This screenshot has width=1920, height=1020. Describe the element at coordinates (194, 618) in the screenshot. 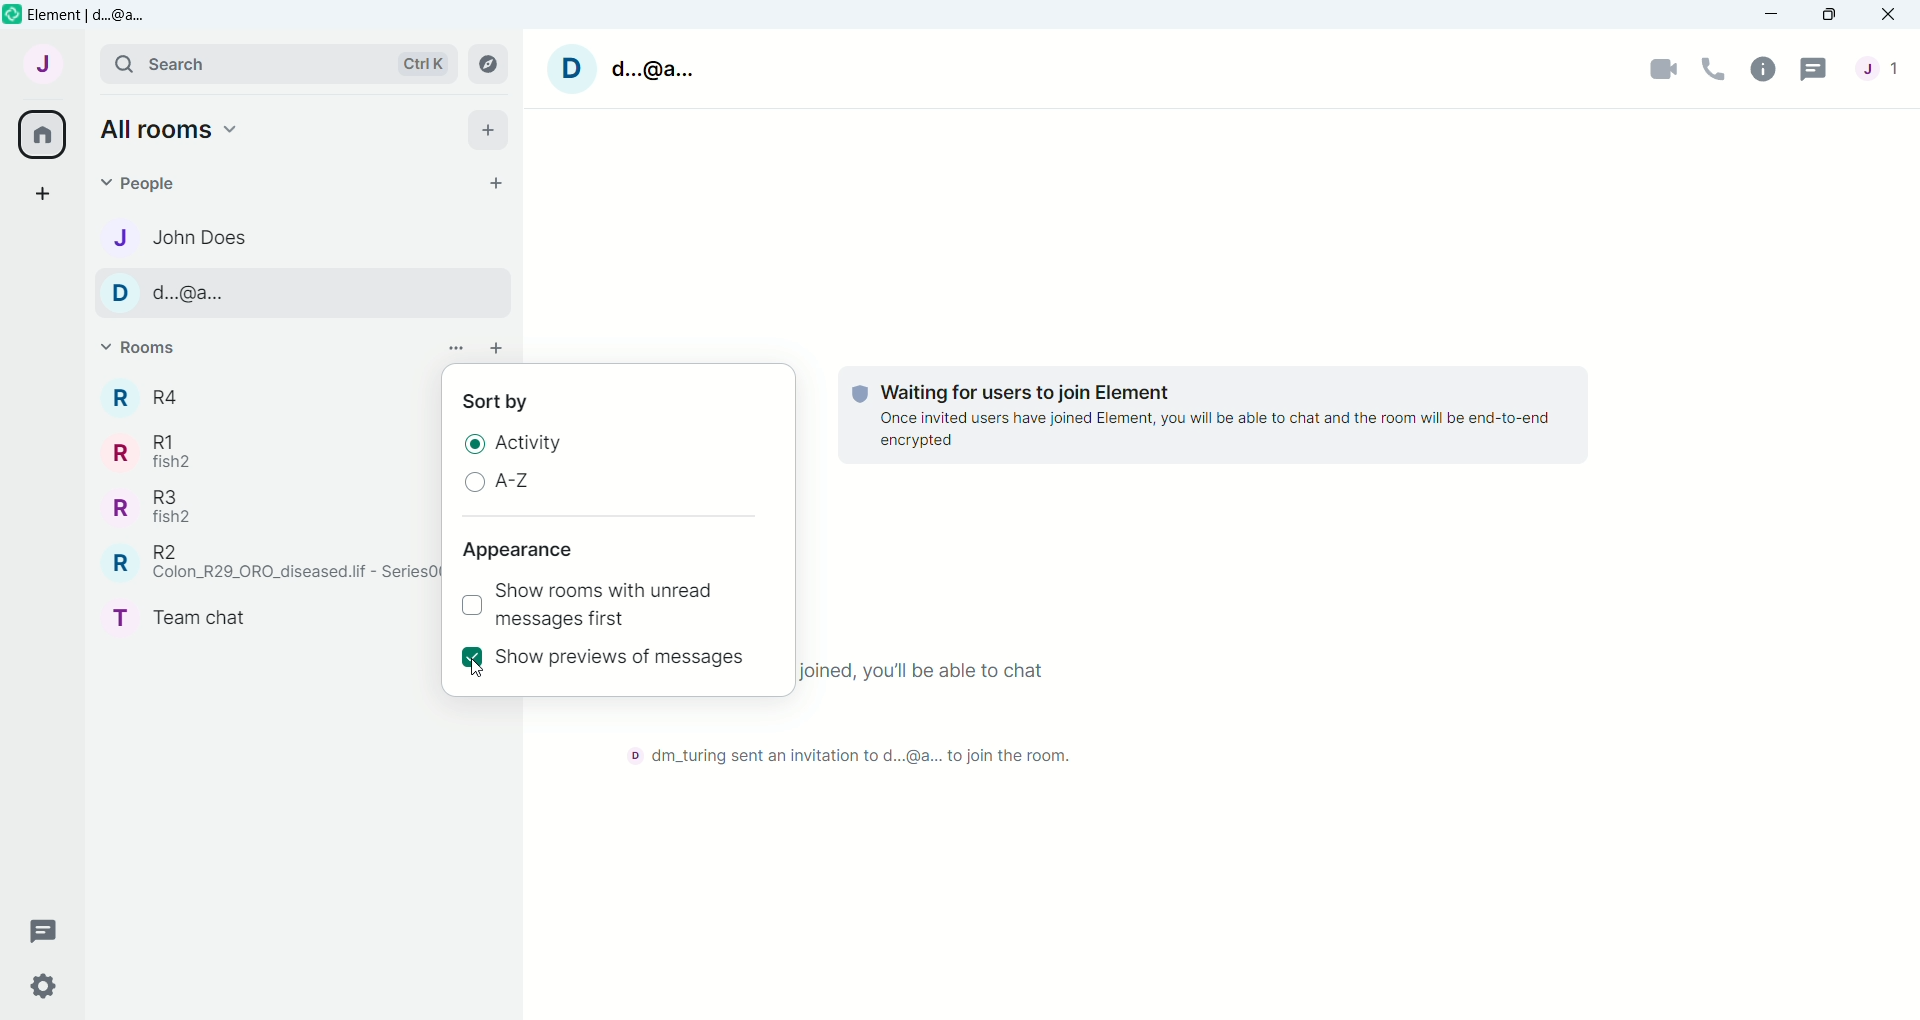

I see `Room Team CHat` at that location.